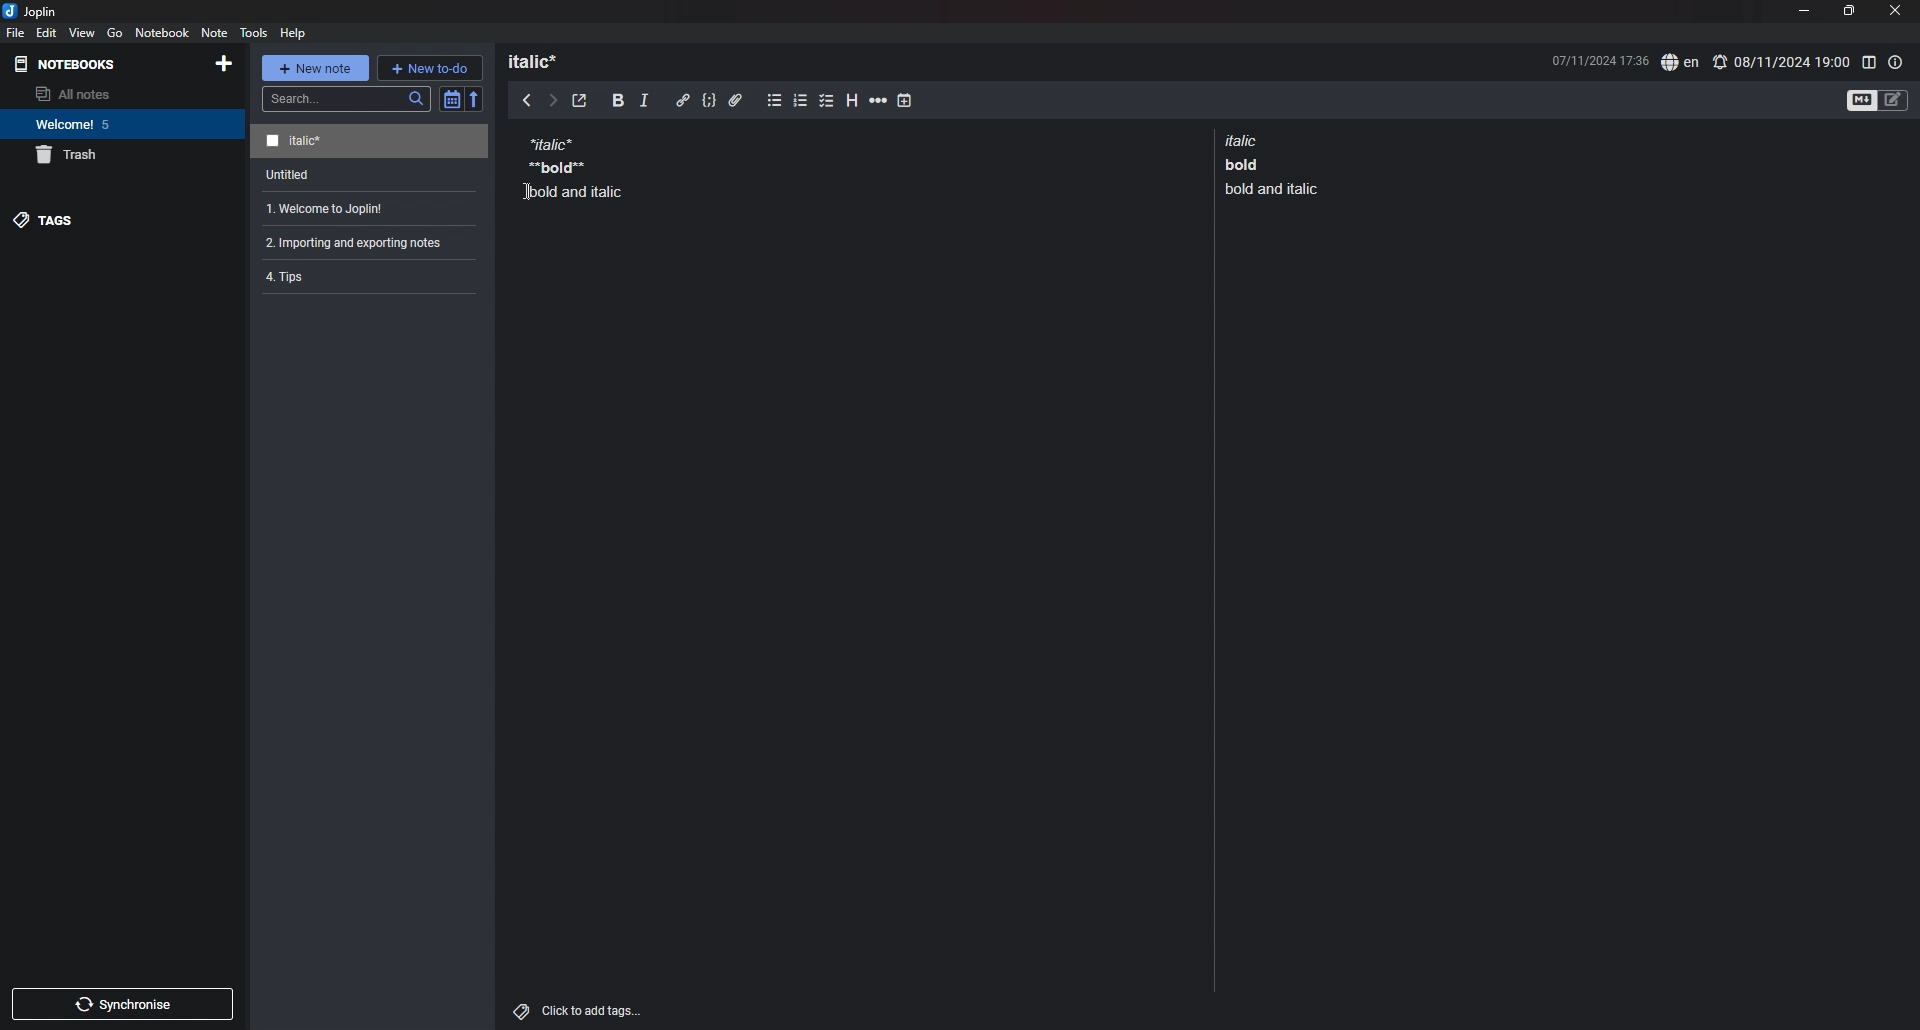 The height and width of the screenshot is (1030, 1920). Describe the element at coordinates (618, 101) in the screenshot. I see `bold` at that location.